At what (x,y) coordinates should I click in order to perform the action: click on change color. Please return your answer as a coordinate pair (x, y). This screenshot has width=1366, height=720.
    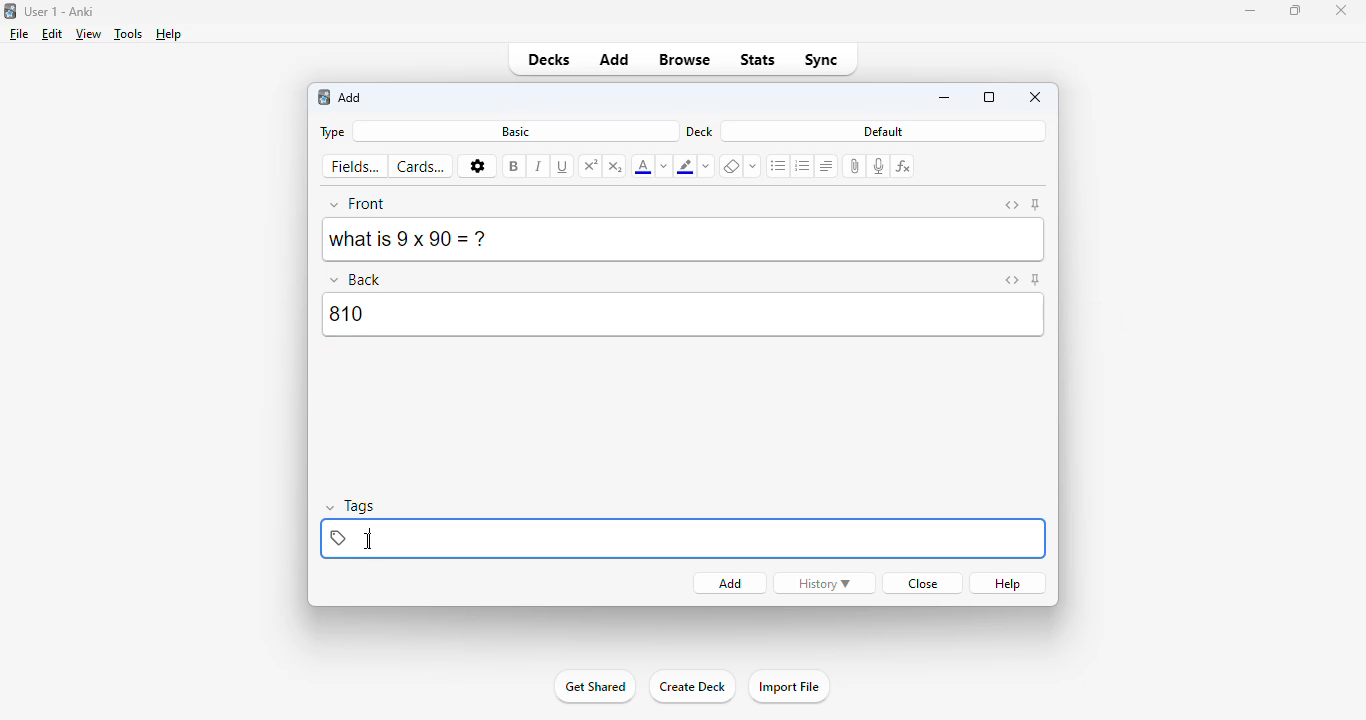
    Looking at the image, I should click on (664, 166).